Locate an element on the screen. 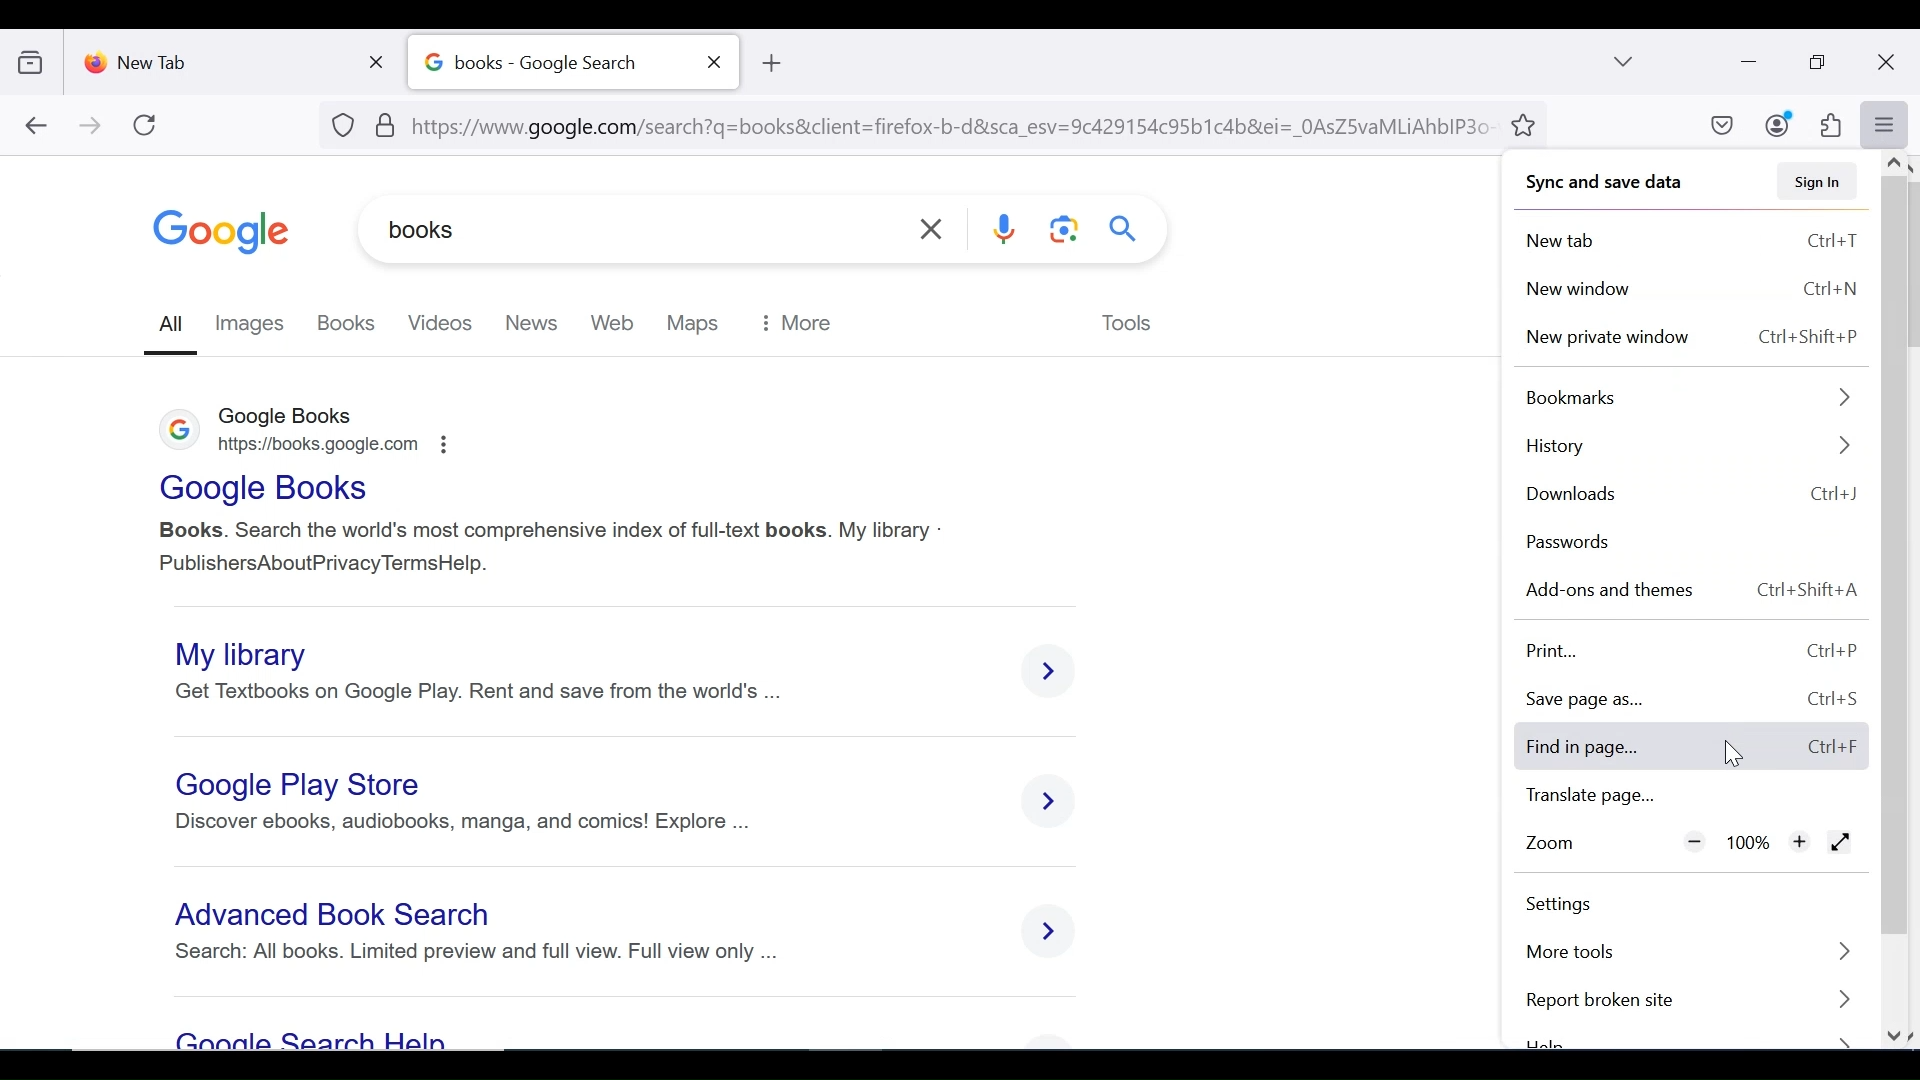 The image size is (1920, 1080). close tab is located at coordinates (381, 58).